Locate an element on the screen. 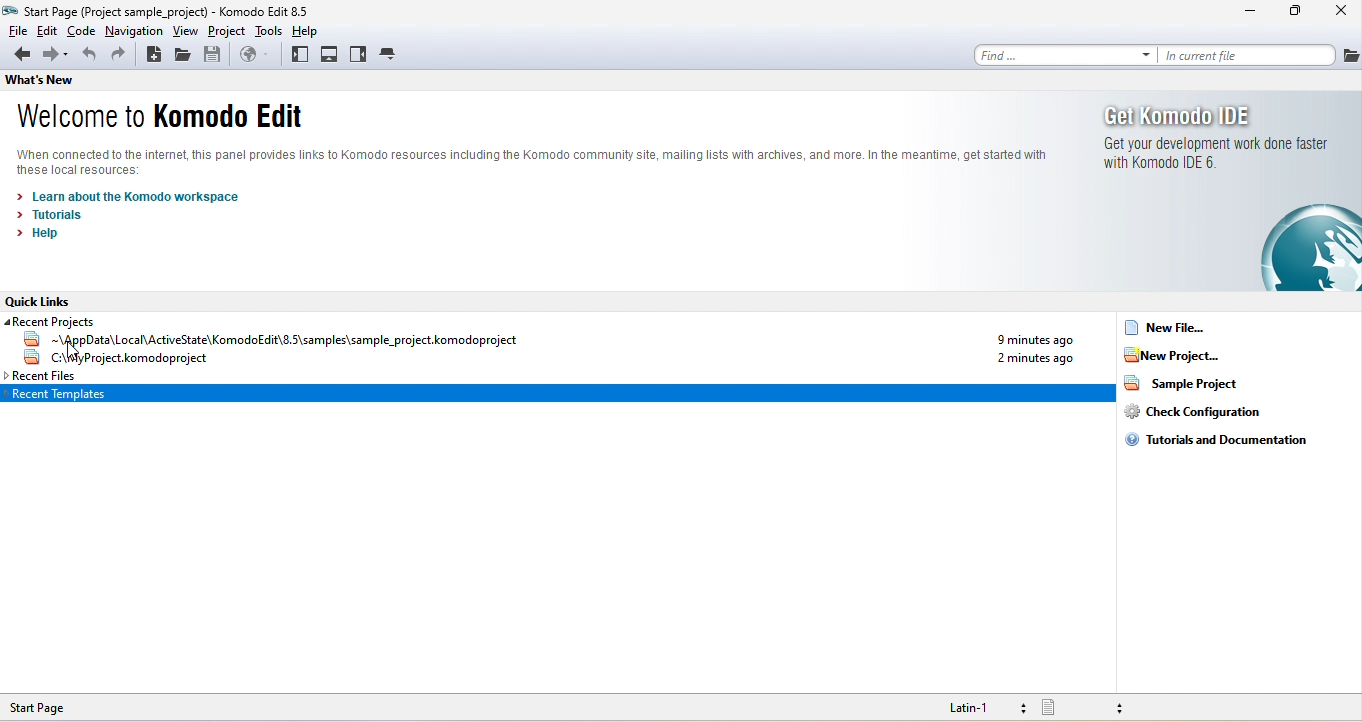  in current file is located at coordinates (1263, 55).